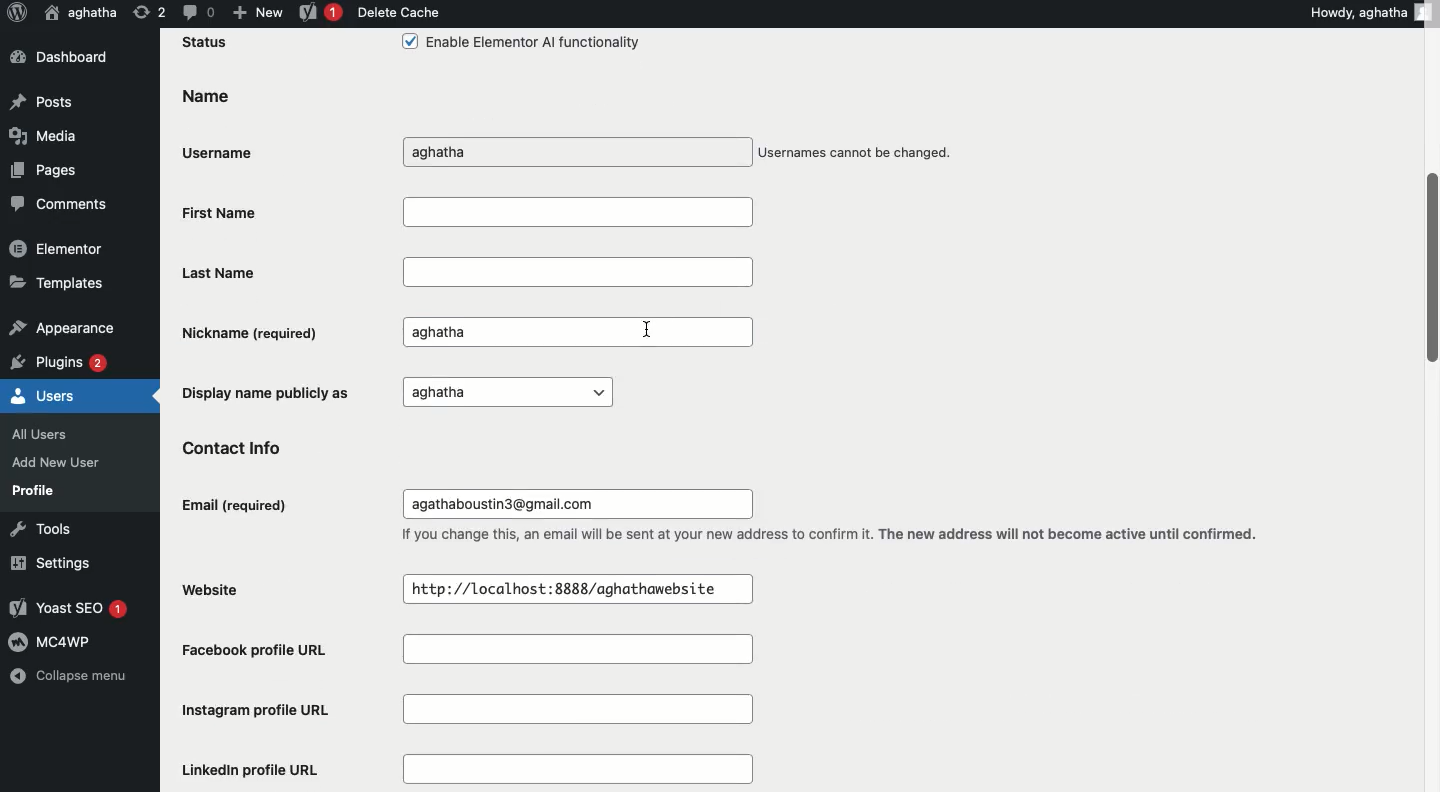  What do you see at coordinates (392, 391) in the screenshot?
I see `Display name publicly as` at bounding box center [392, 391].